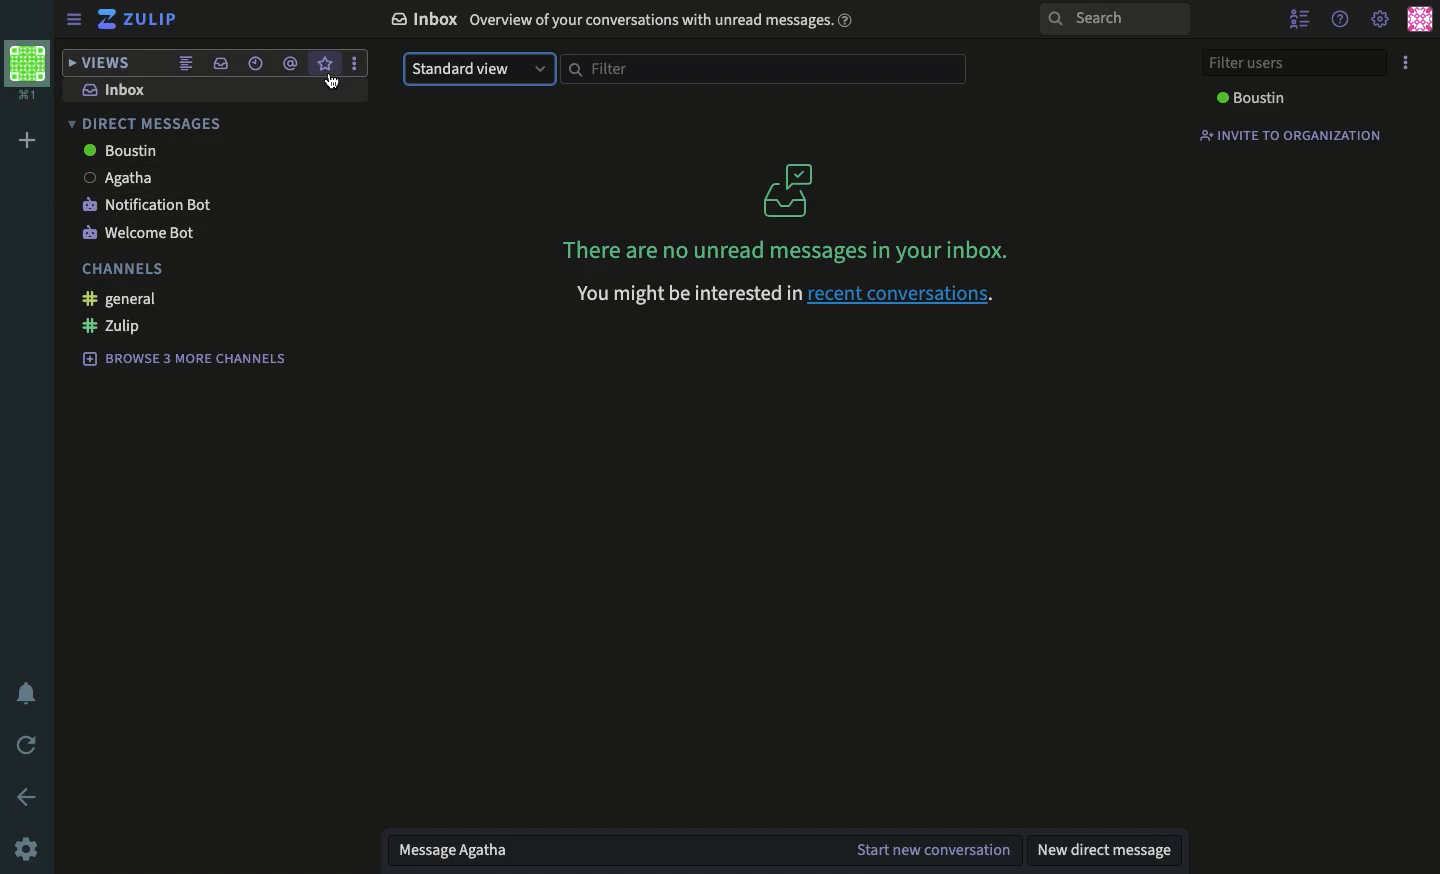  What do you see at coordinates (109, 328) in the screenshot?
I see `zulip` at bounding box center [109, 328].